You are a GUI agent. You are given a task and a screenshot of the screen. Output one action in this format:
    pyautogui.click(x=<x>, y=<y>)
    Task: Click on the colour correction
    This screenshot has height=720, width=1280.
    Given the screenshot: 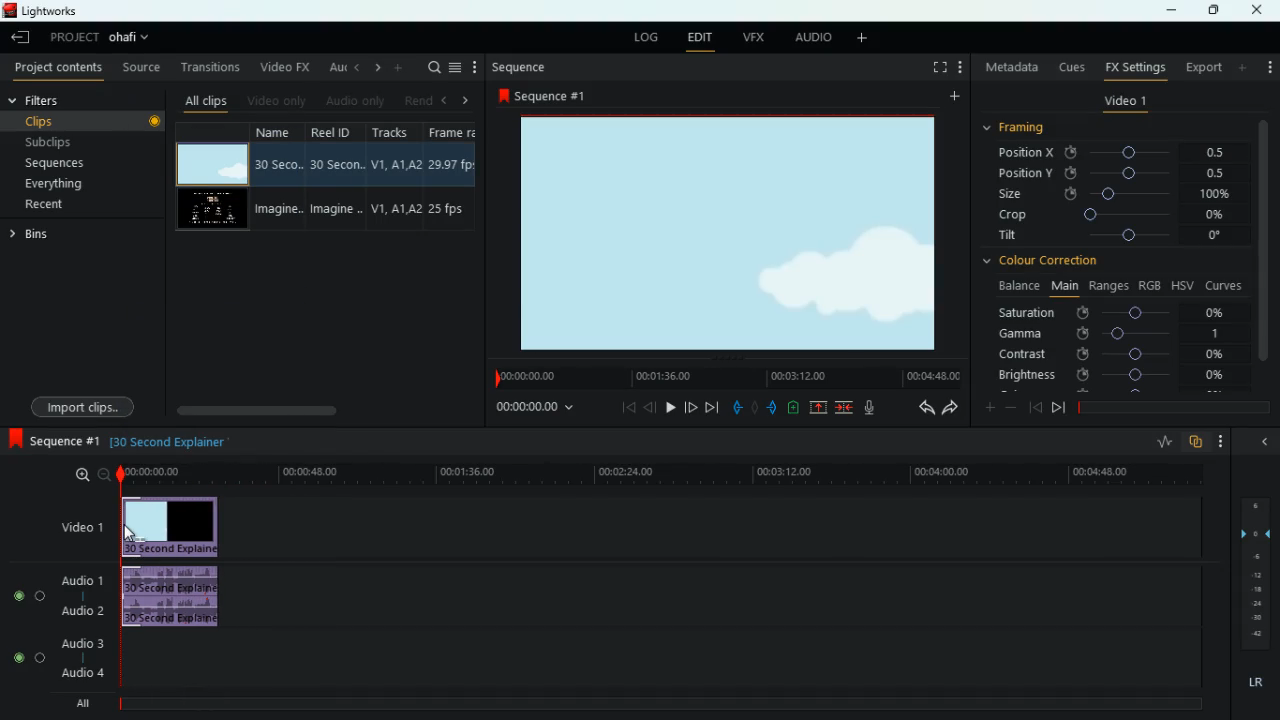 What is the action you would take?
    pyautogui.click(x=1053, y=262)
    